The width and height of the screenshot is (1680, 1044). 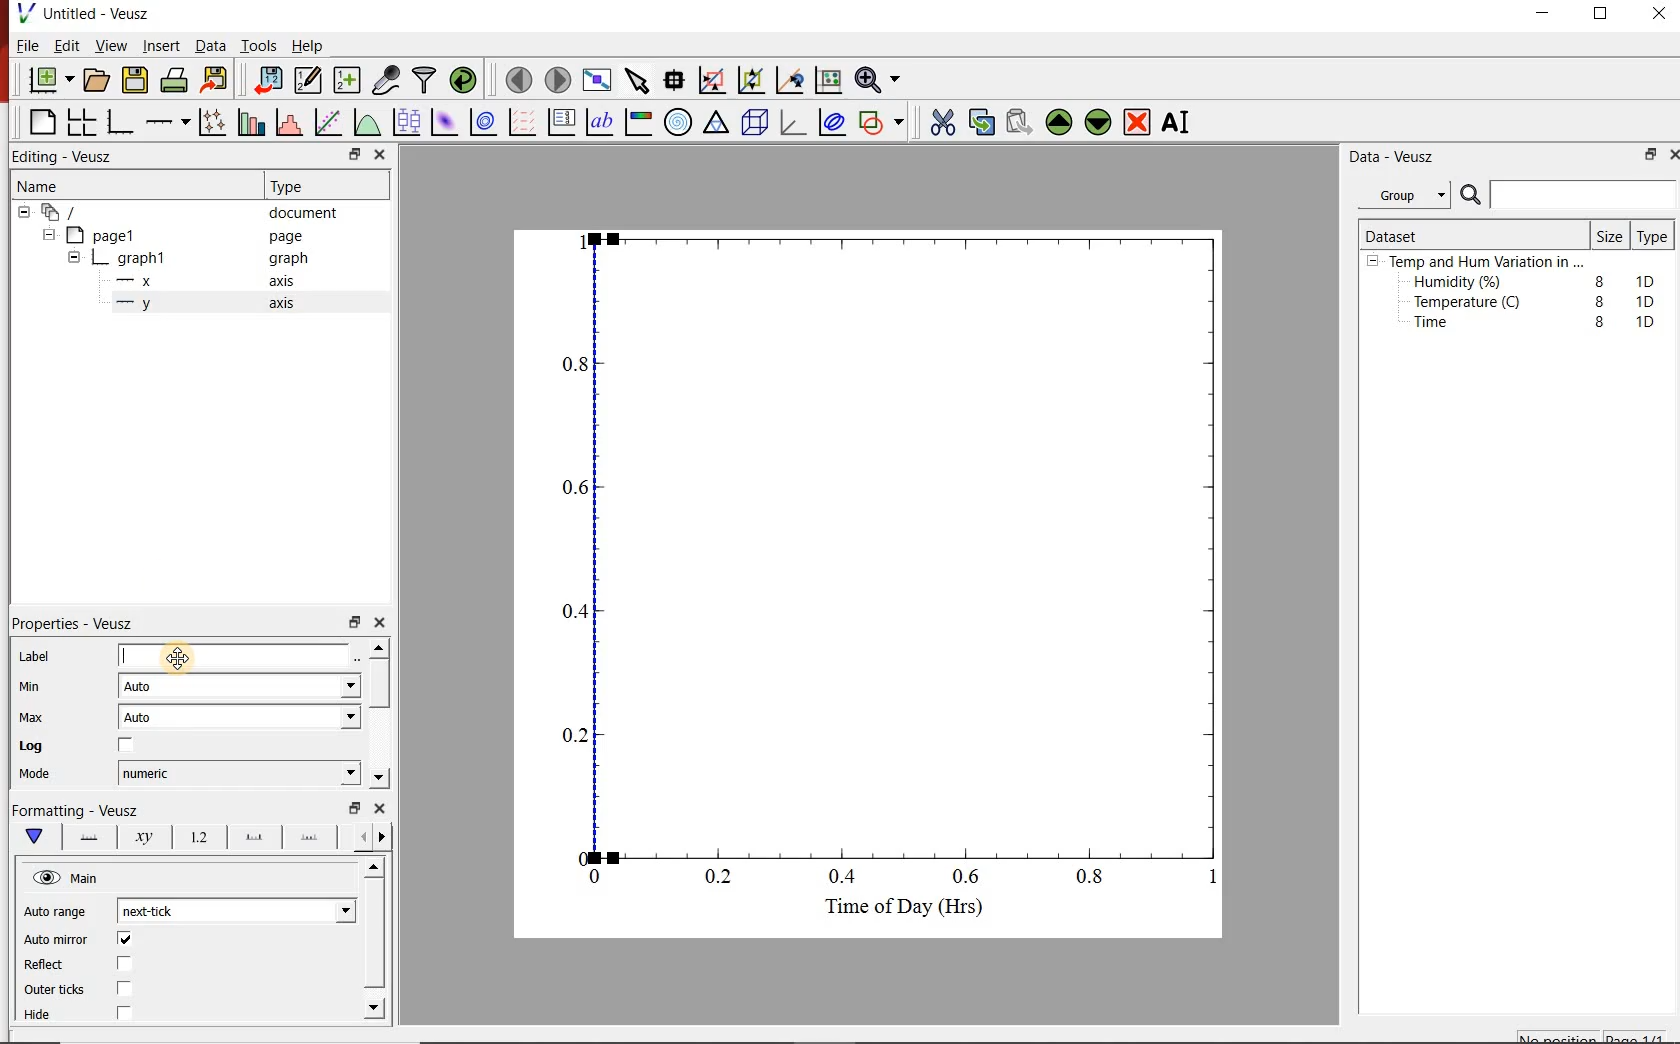 I want to click on Hide, so click(x=104, y=1013).